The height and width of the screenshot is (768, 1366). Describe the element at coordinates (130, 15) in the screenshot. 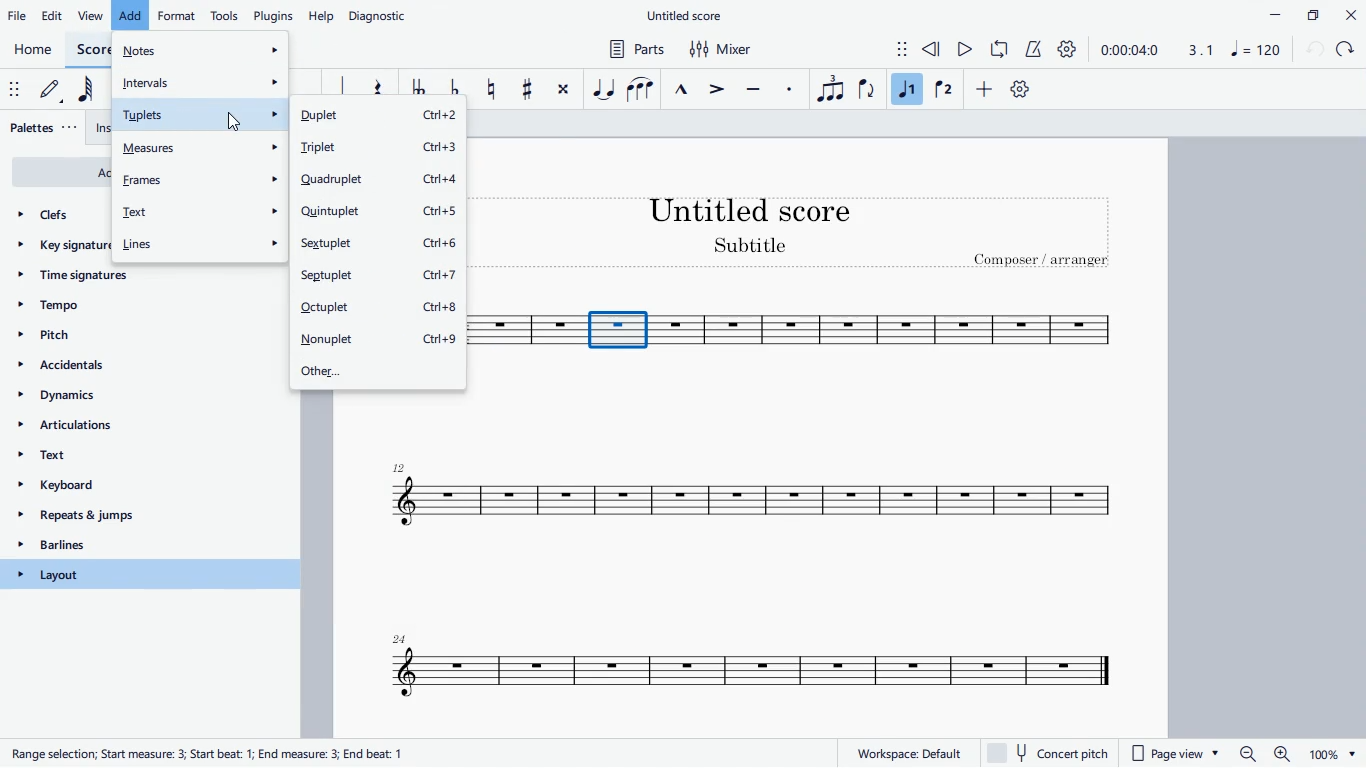

I see `add` at that location.